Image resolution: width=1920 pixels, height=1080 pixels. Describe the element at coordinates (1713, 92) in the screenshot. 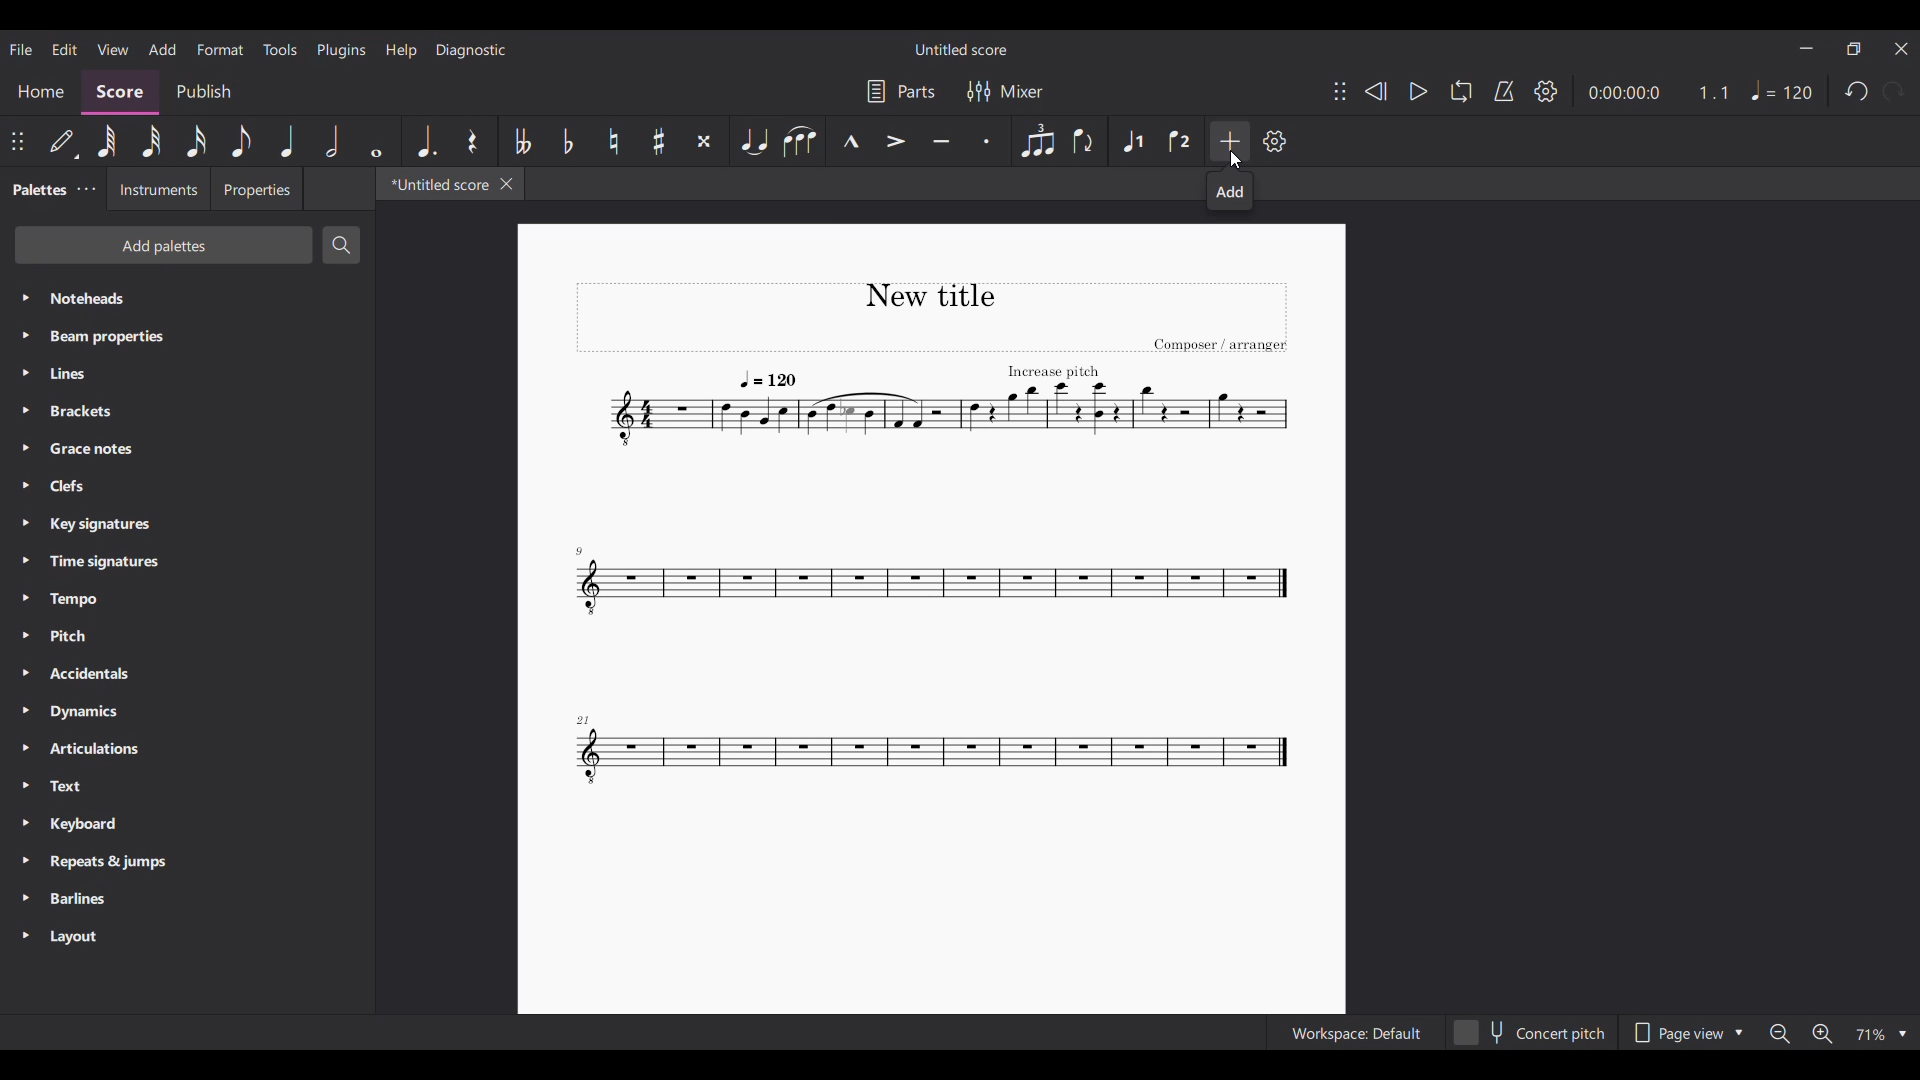

I see `Current ratio` at that location.